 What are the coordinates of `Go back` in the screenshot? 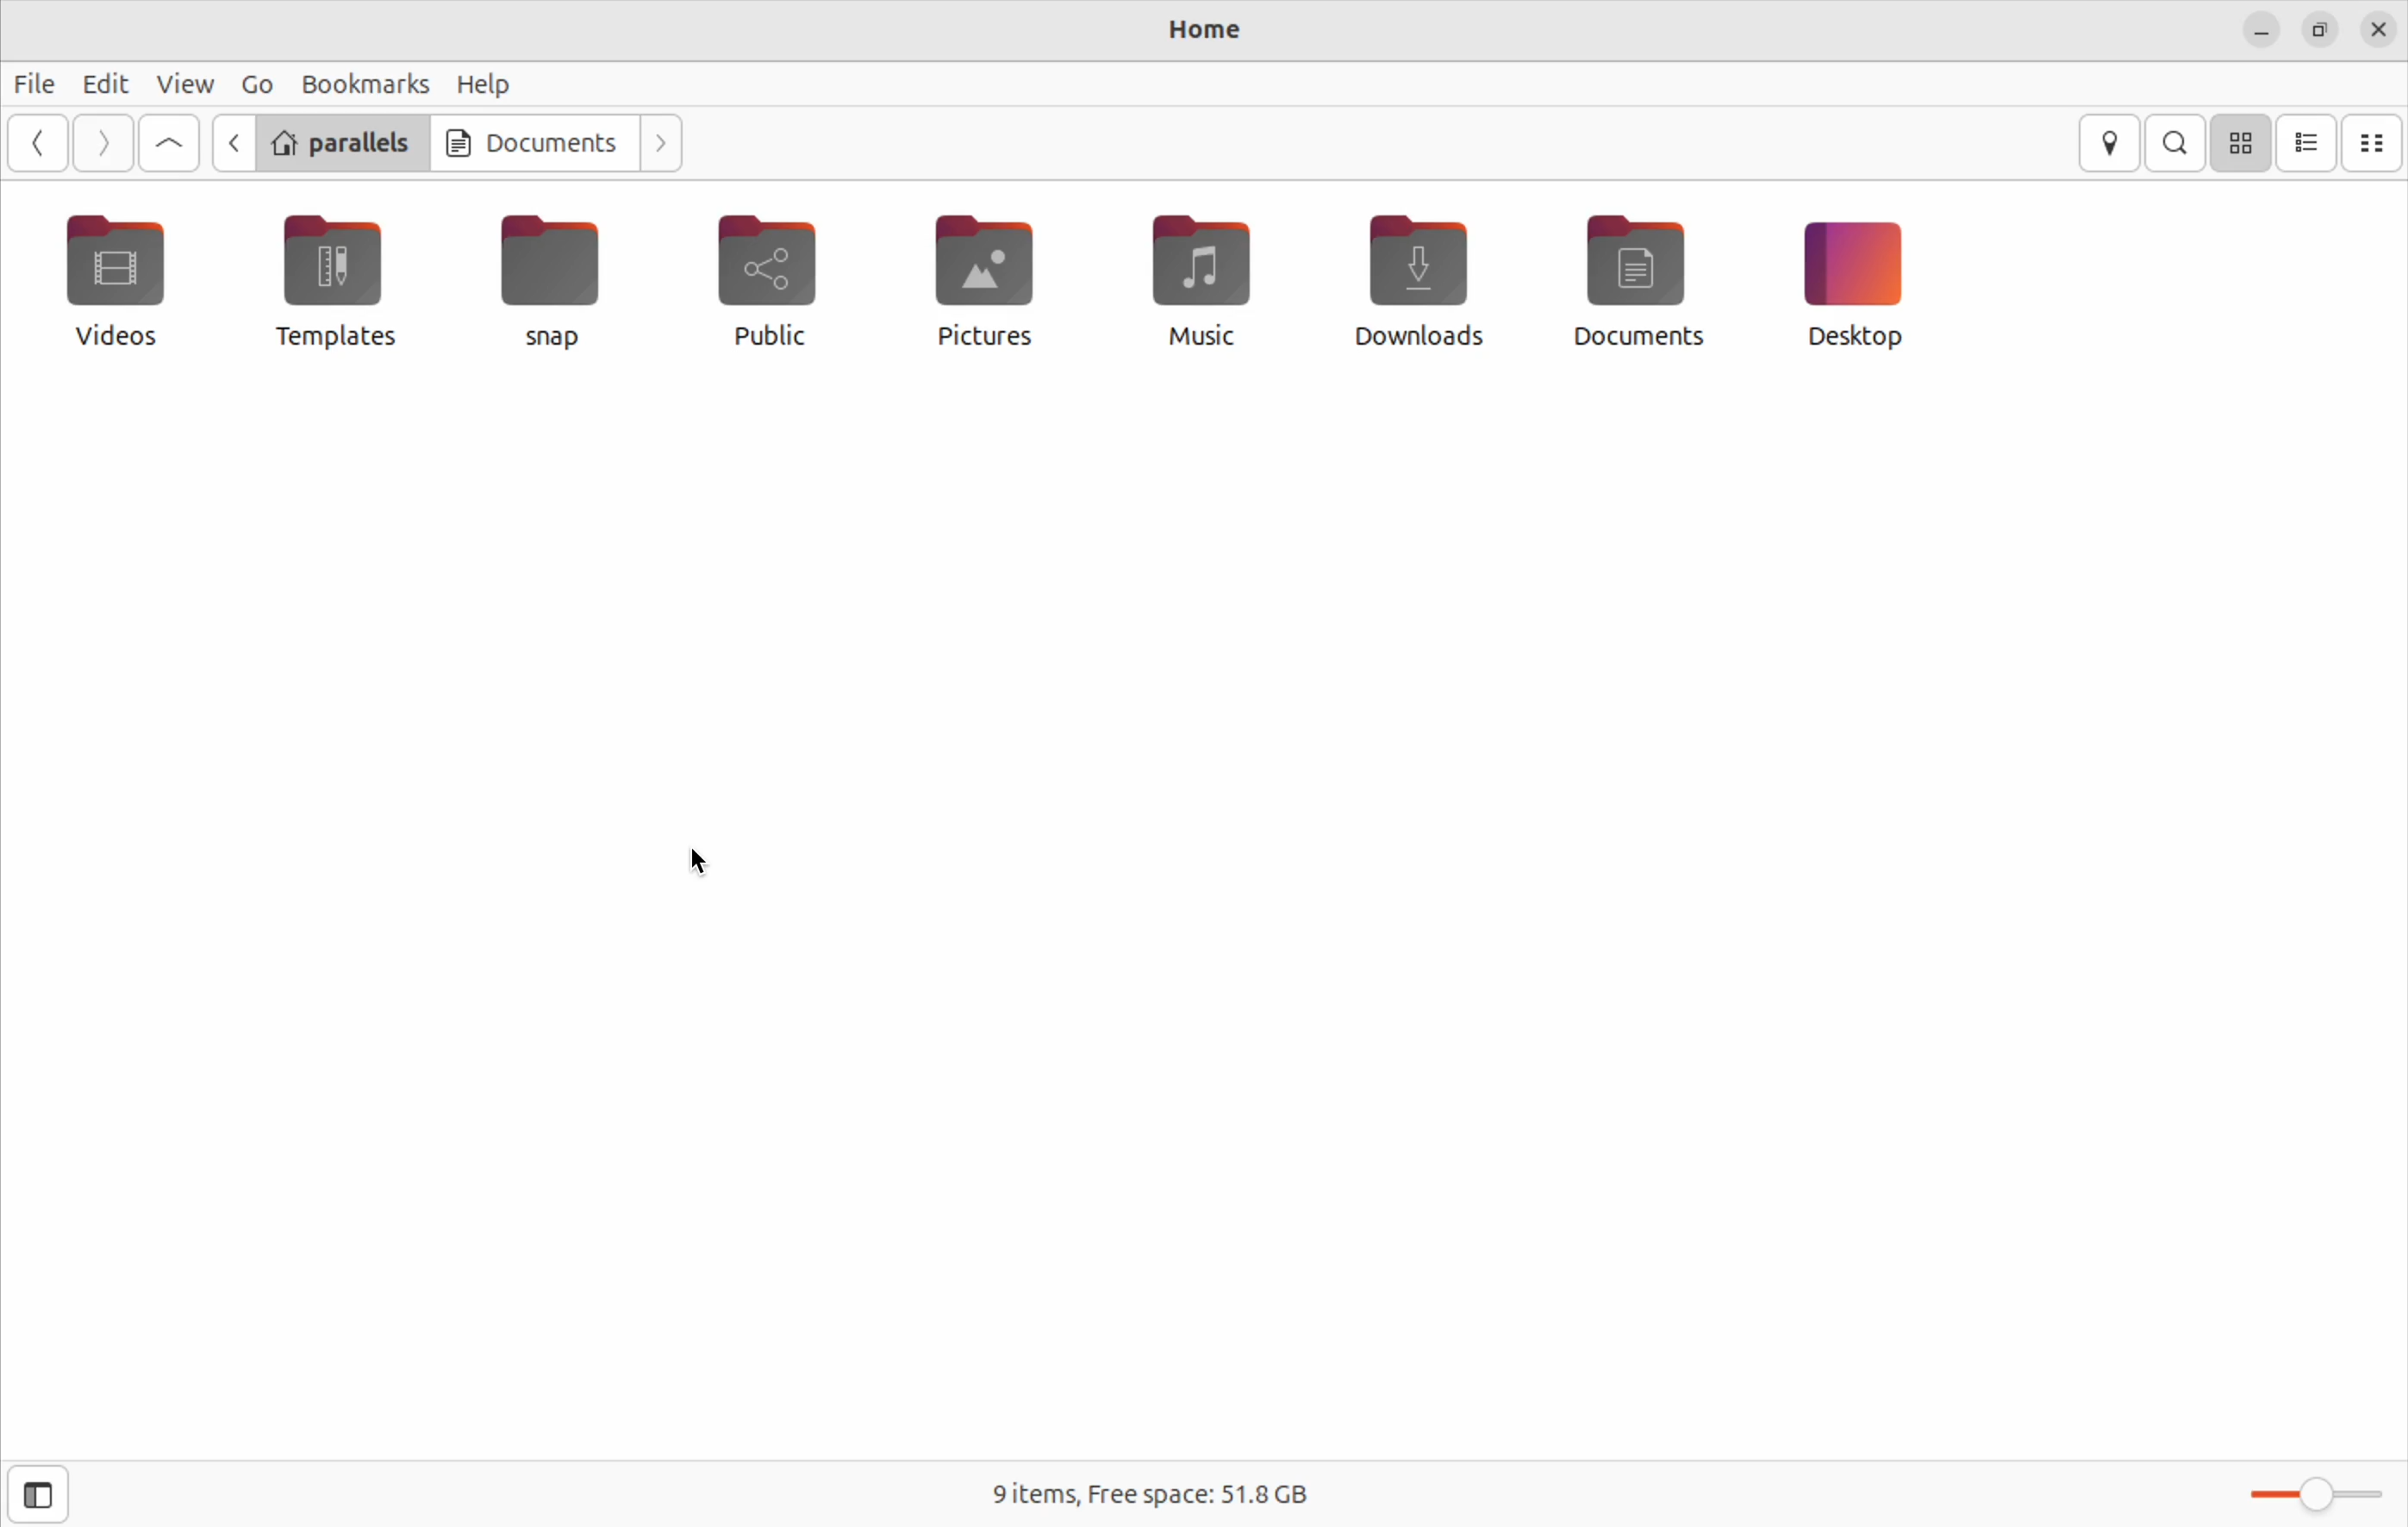 It's located at (40, 142).